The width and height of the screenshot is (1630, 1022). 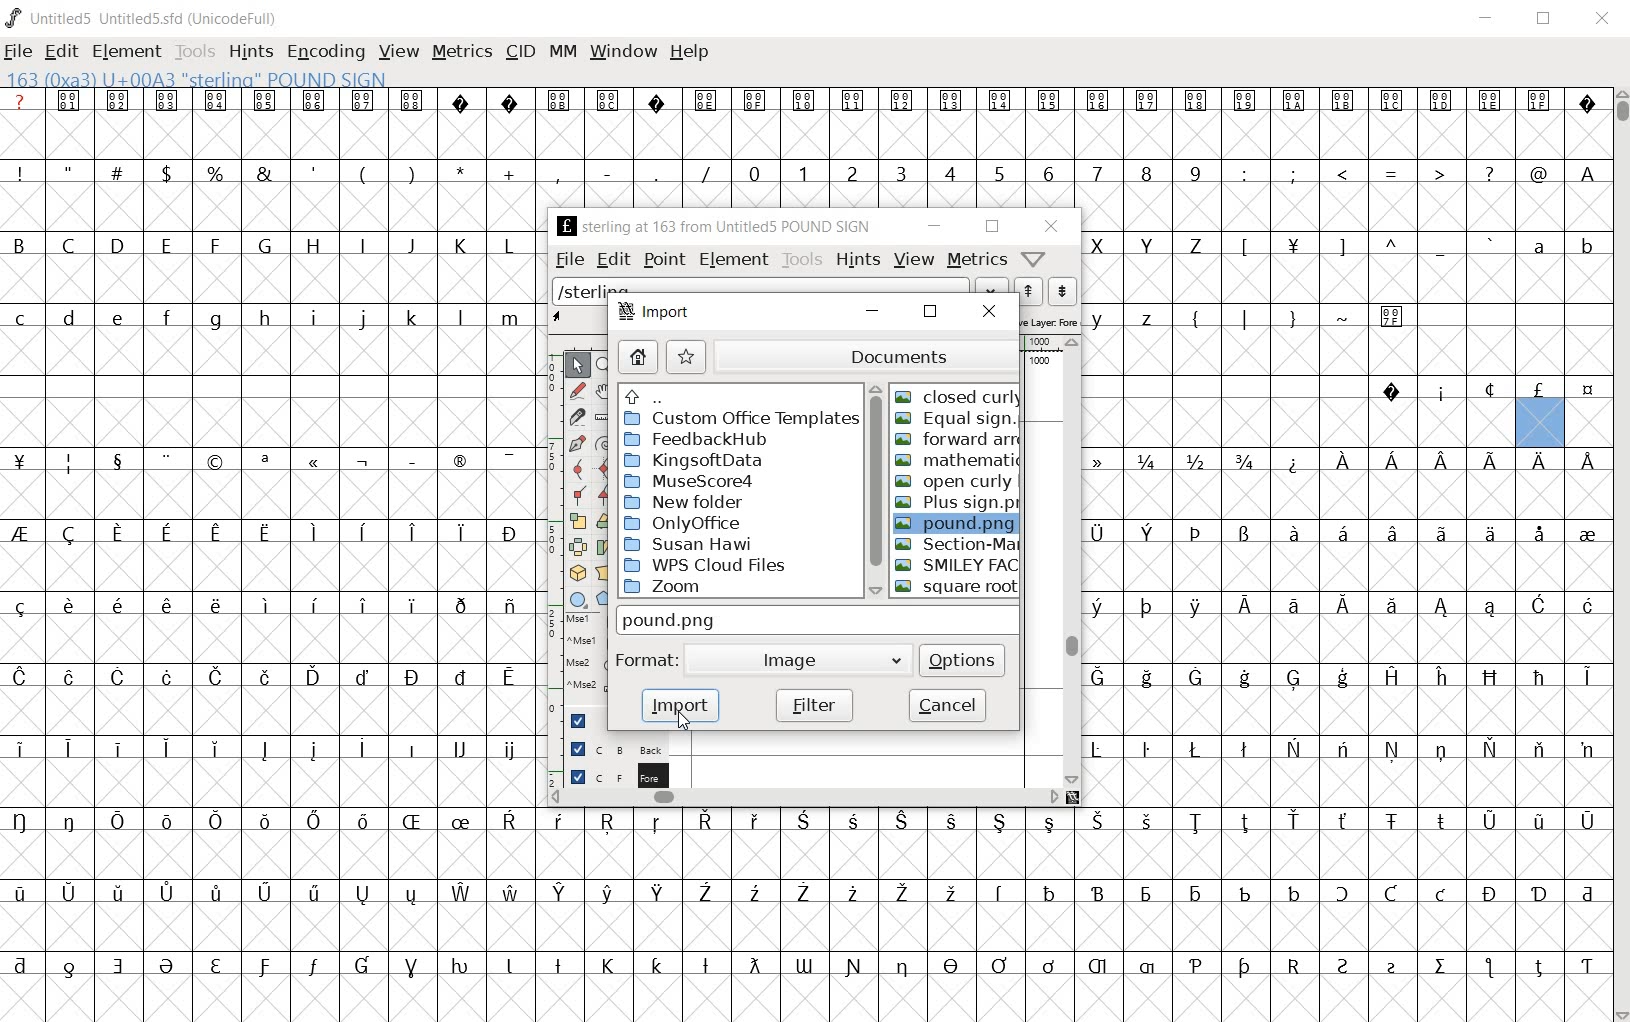 What do you see at coordinates (1242, 172) in the screenshot?
I see `:` at bounding box center [1242, 172].